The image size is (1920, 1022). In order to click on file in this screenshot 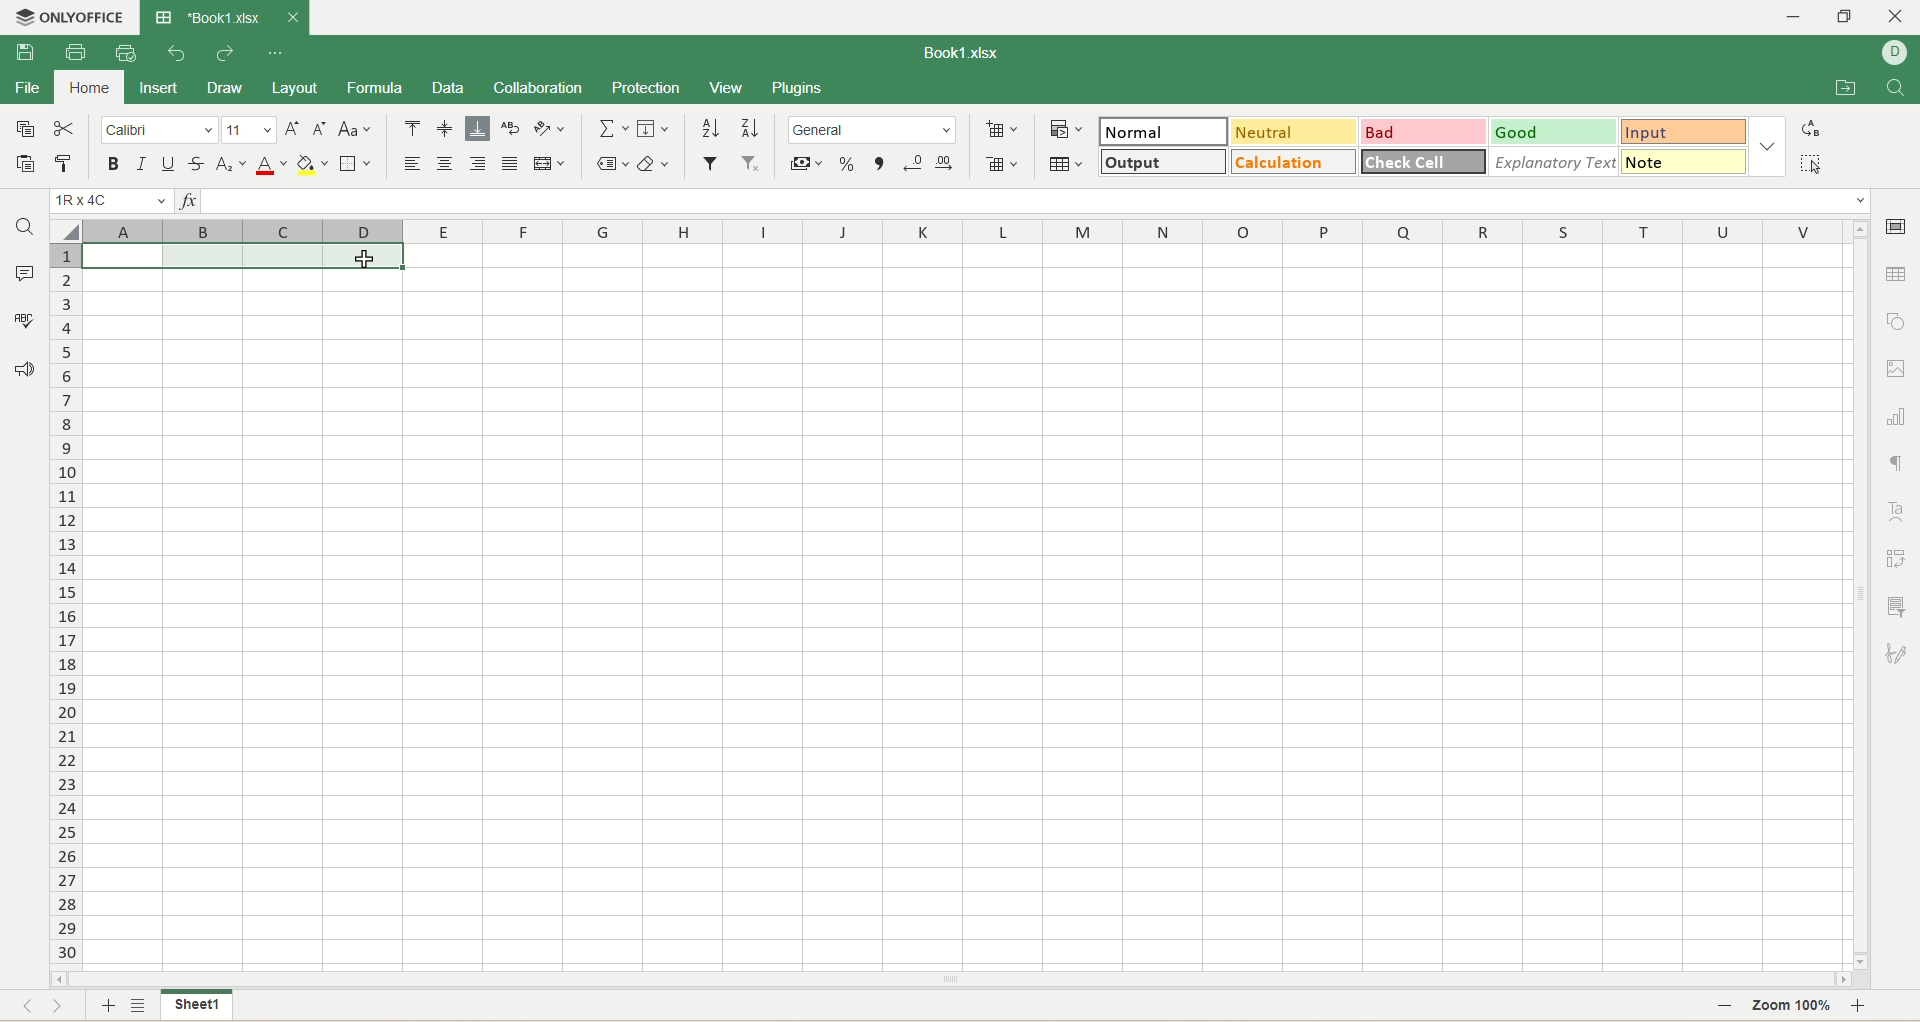, I will do `click(26, 89)`.